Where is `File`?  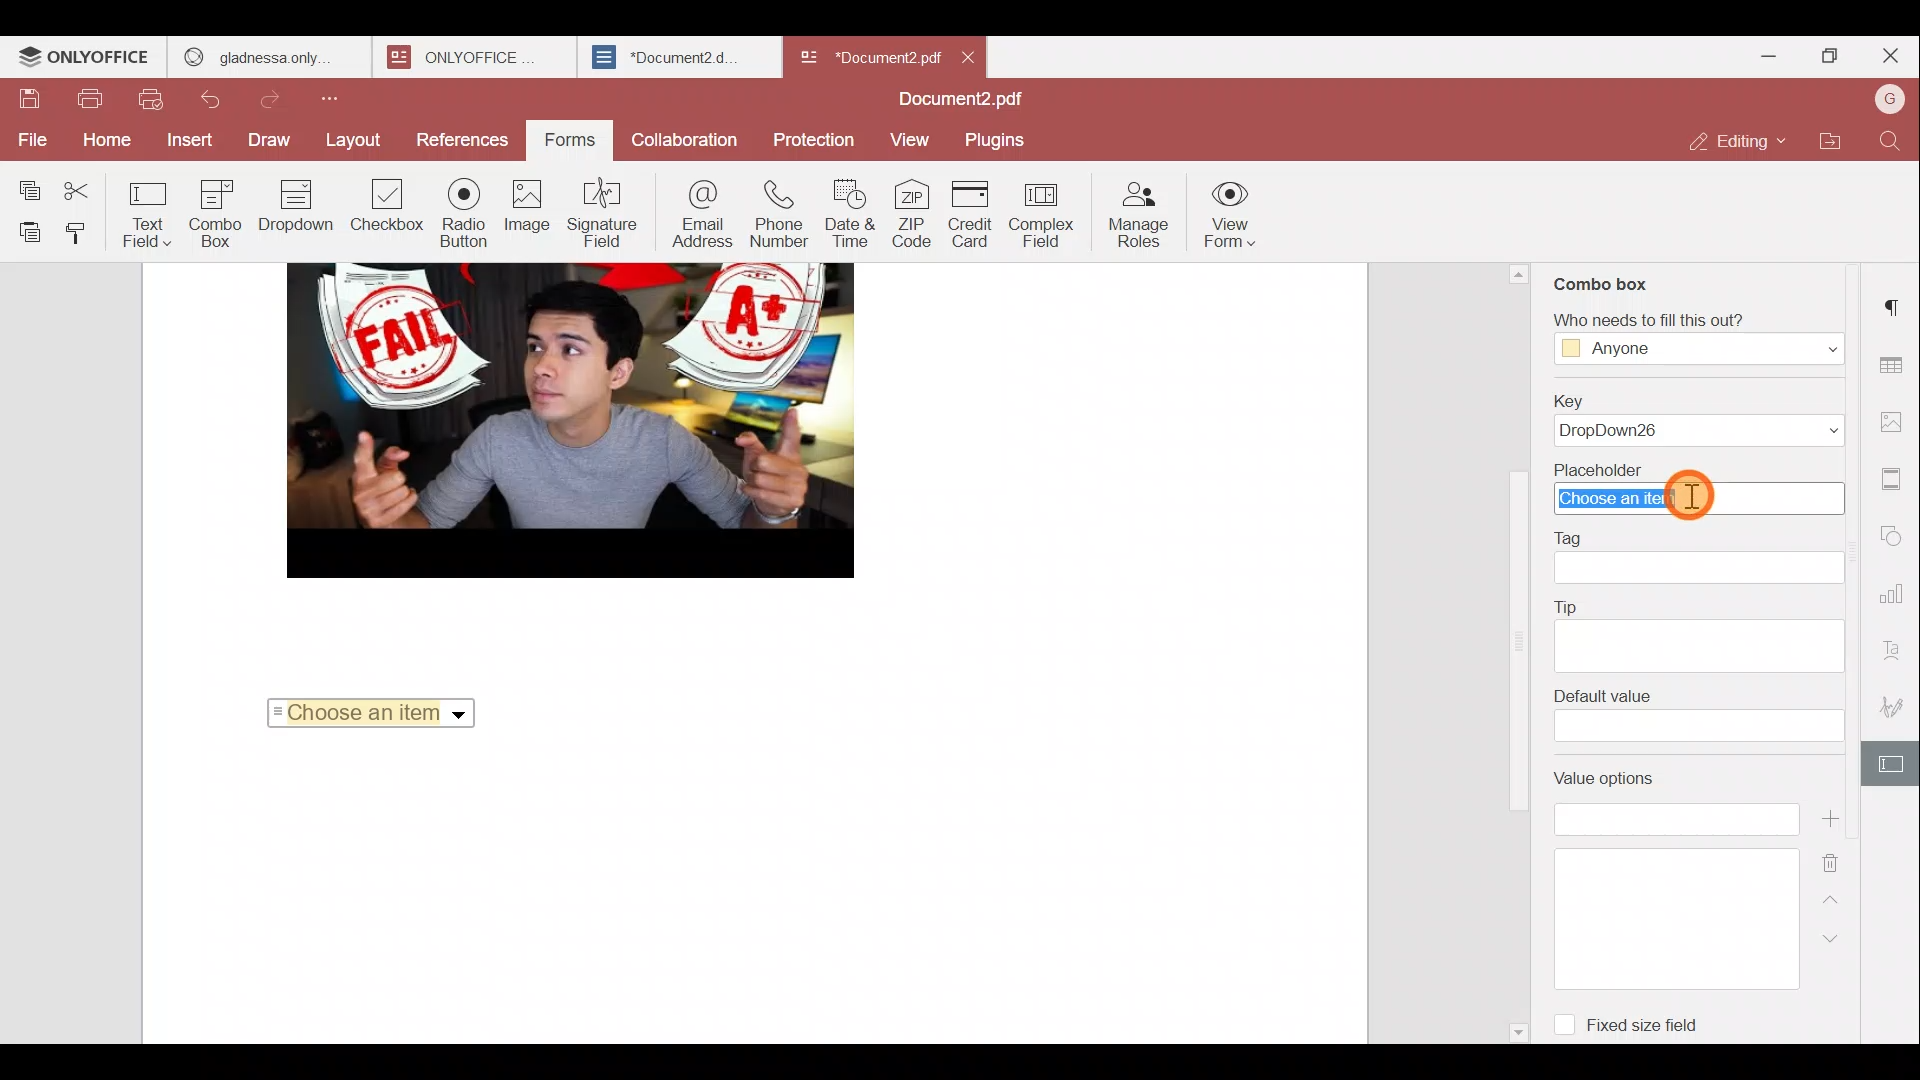
File is located at coordinates (28, 139).